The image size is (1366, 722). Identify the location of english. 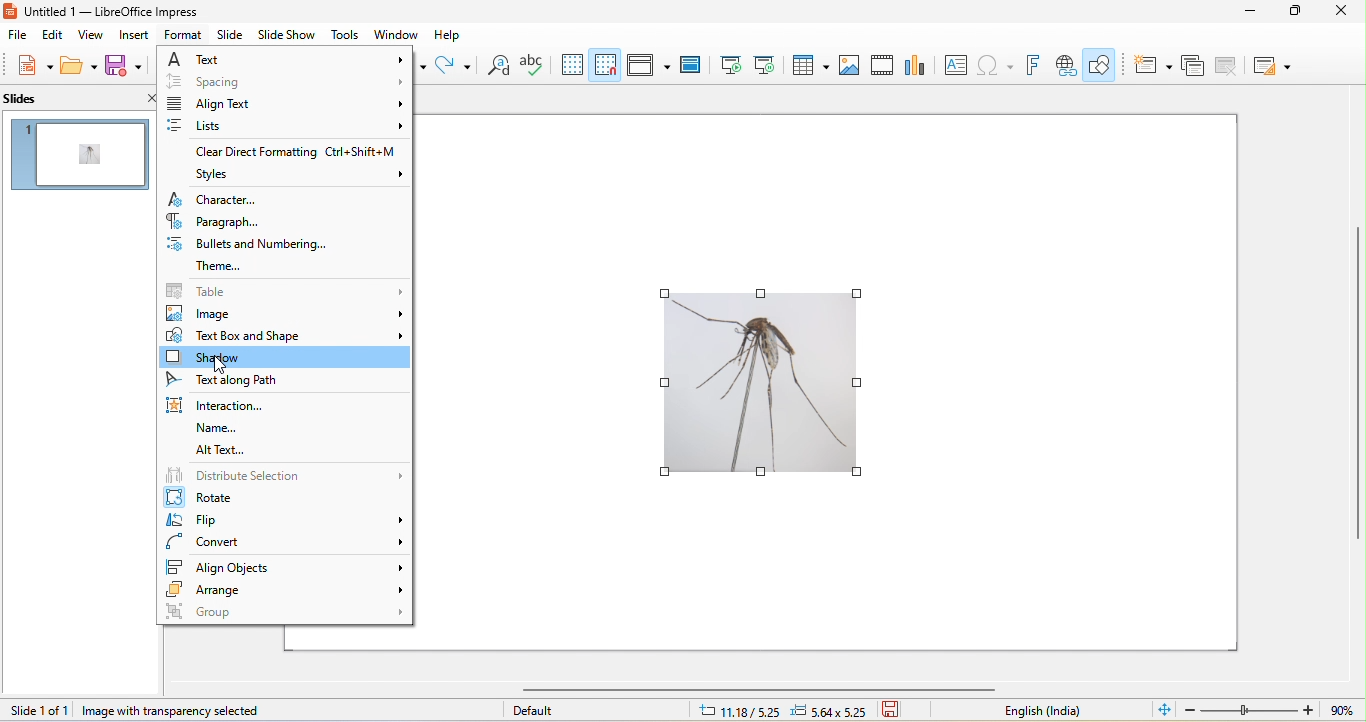
(1058, 712).